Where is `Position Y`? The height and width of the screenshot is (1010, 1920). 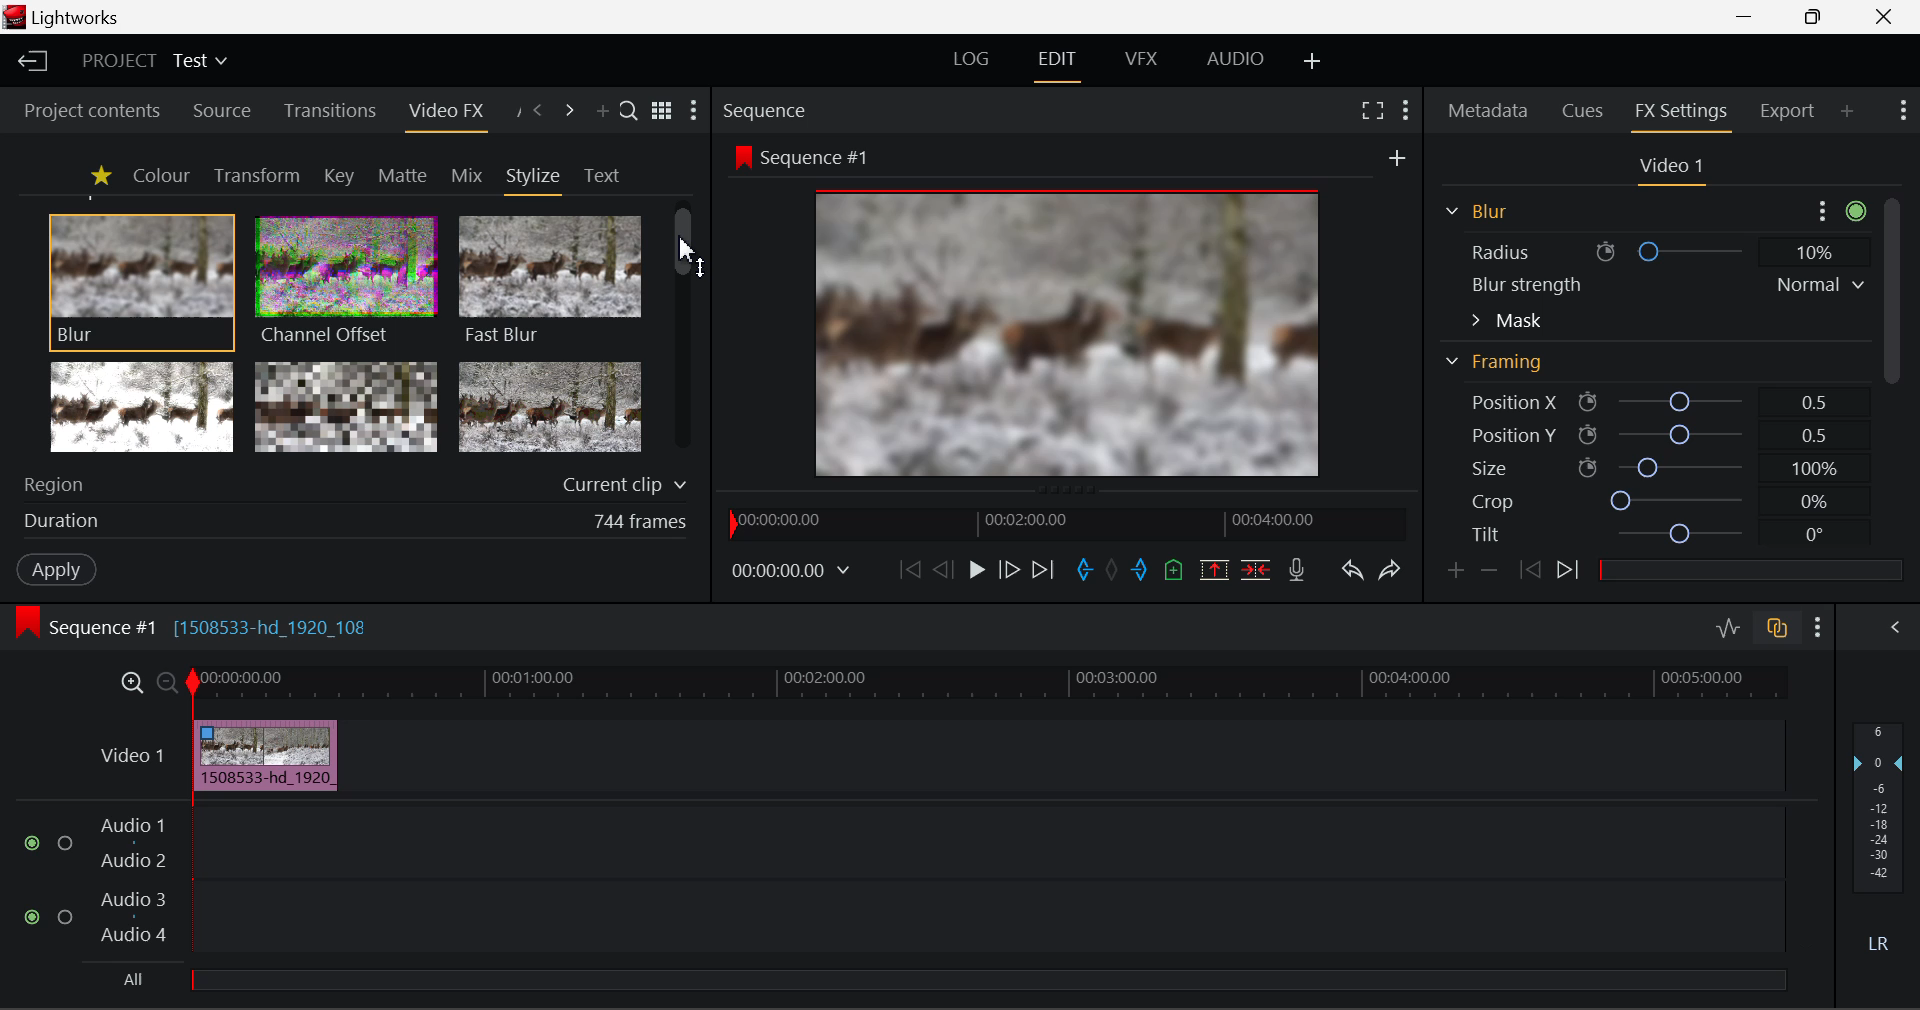 Position Y is located at coordinates (1646, 434).